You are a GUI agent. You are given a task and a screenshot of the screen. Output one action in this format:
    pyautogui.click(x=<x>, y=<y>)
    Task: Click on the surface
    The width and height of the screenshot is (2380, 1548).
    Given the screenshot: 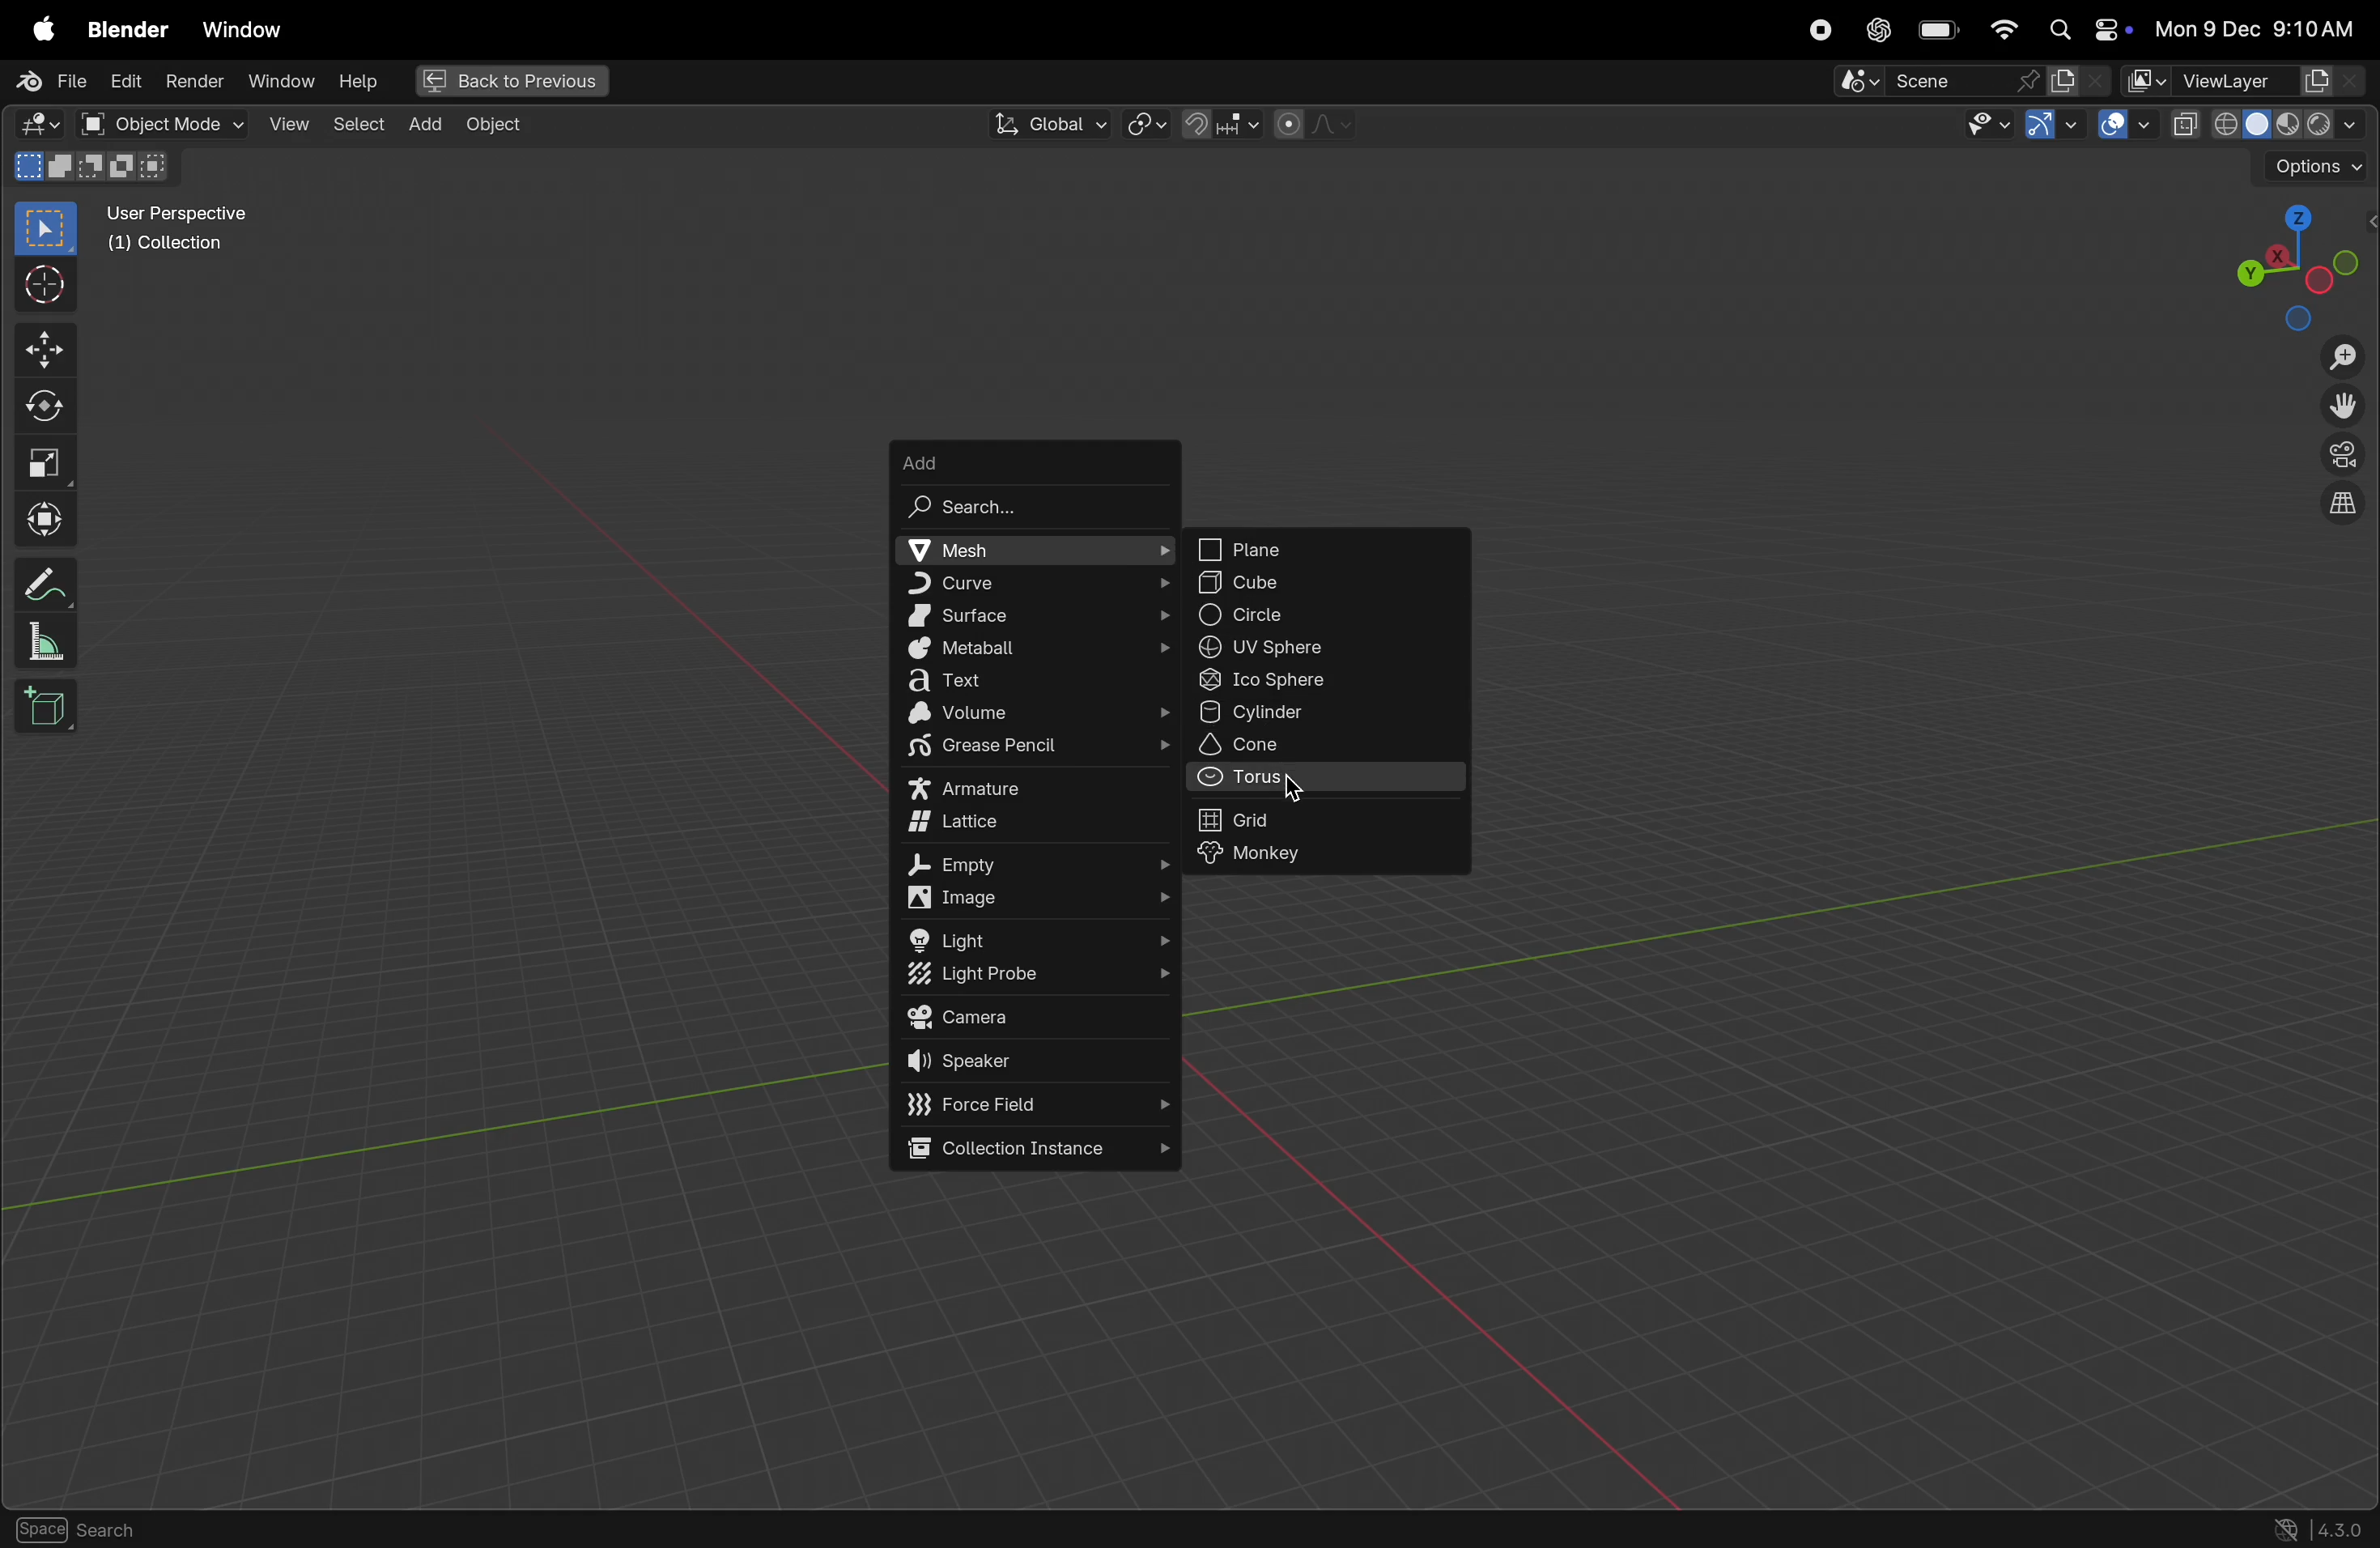 What is the action you would take?
    pyautogui.click(x=1036, y=615)
    